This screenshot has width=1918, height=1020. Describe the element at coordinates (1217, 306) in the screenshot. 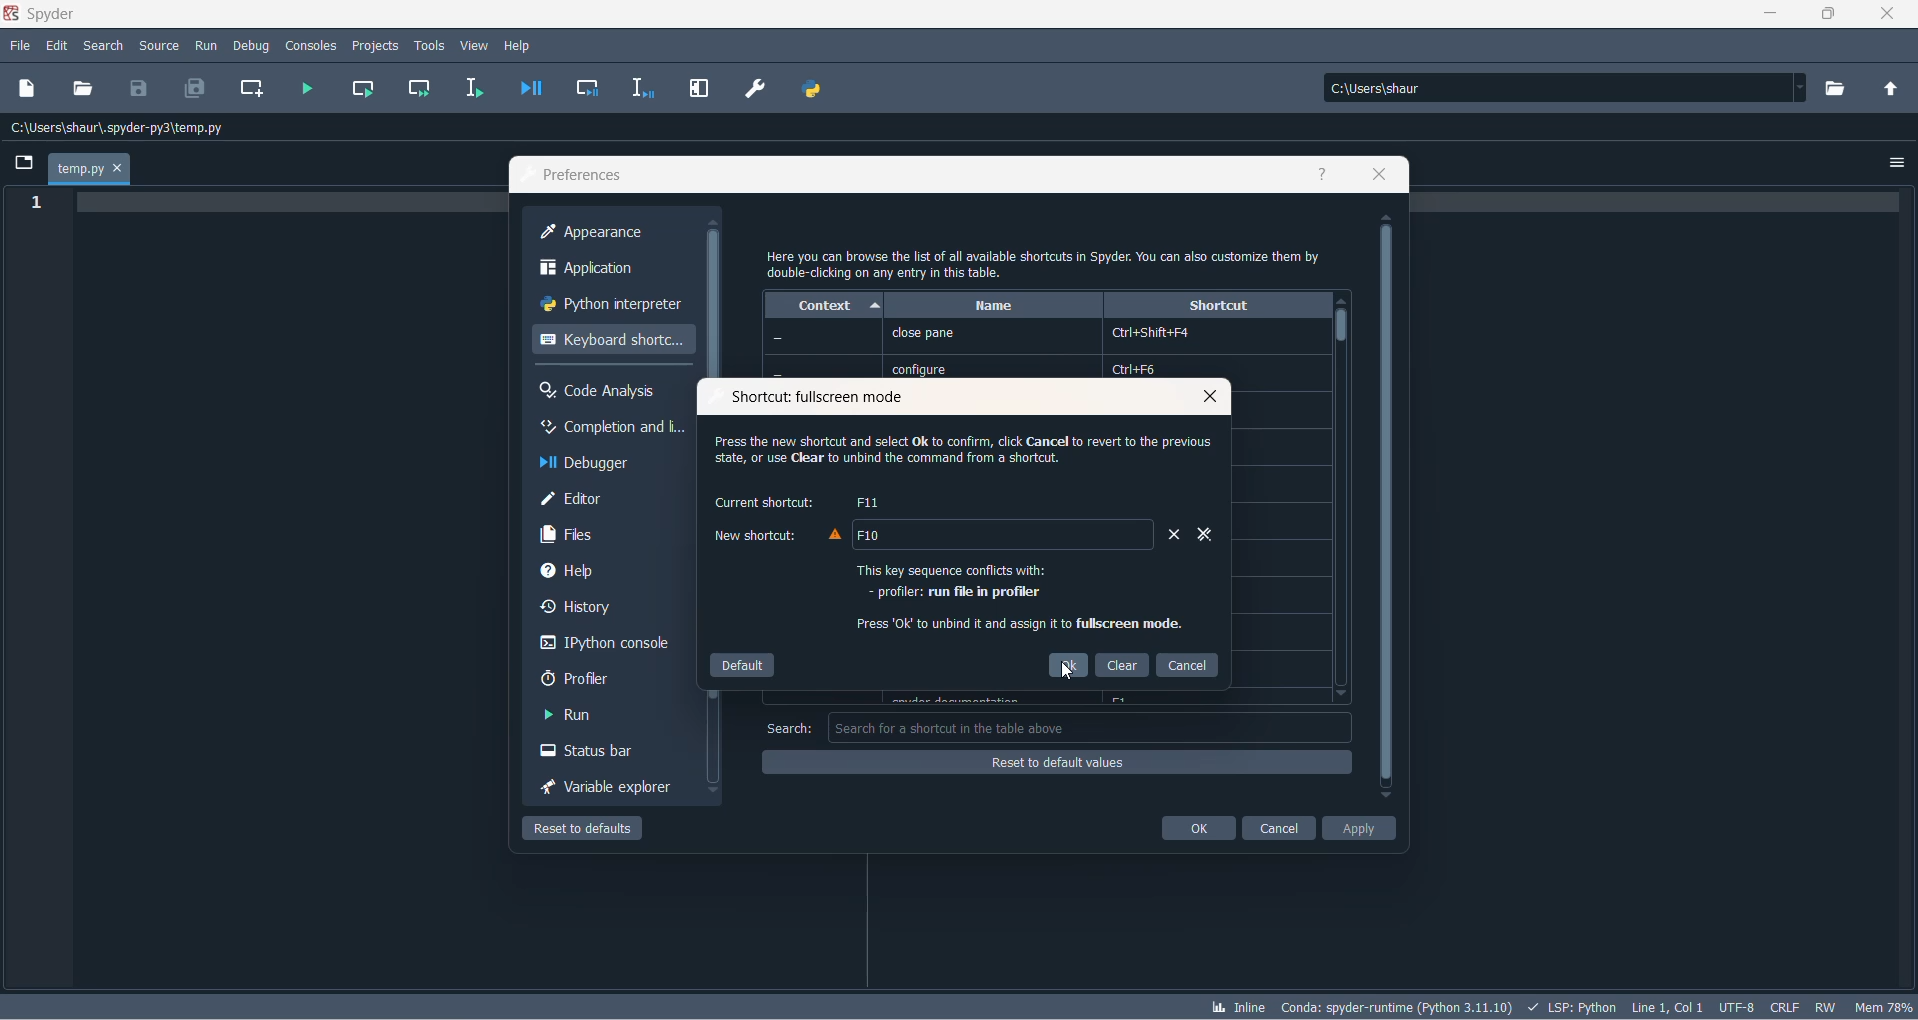

I see `shortcut` at that location.